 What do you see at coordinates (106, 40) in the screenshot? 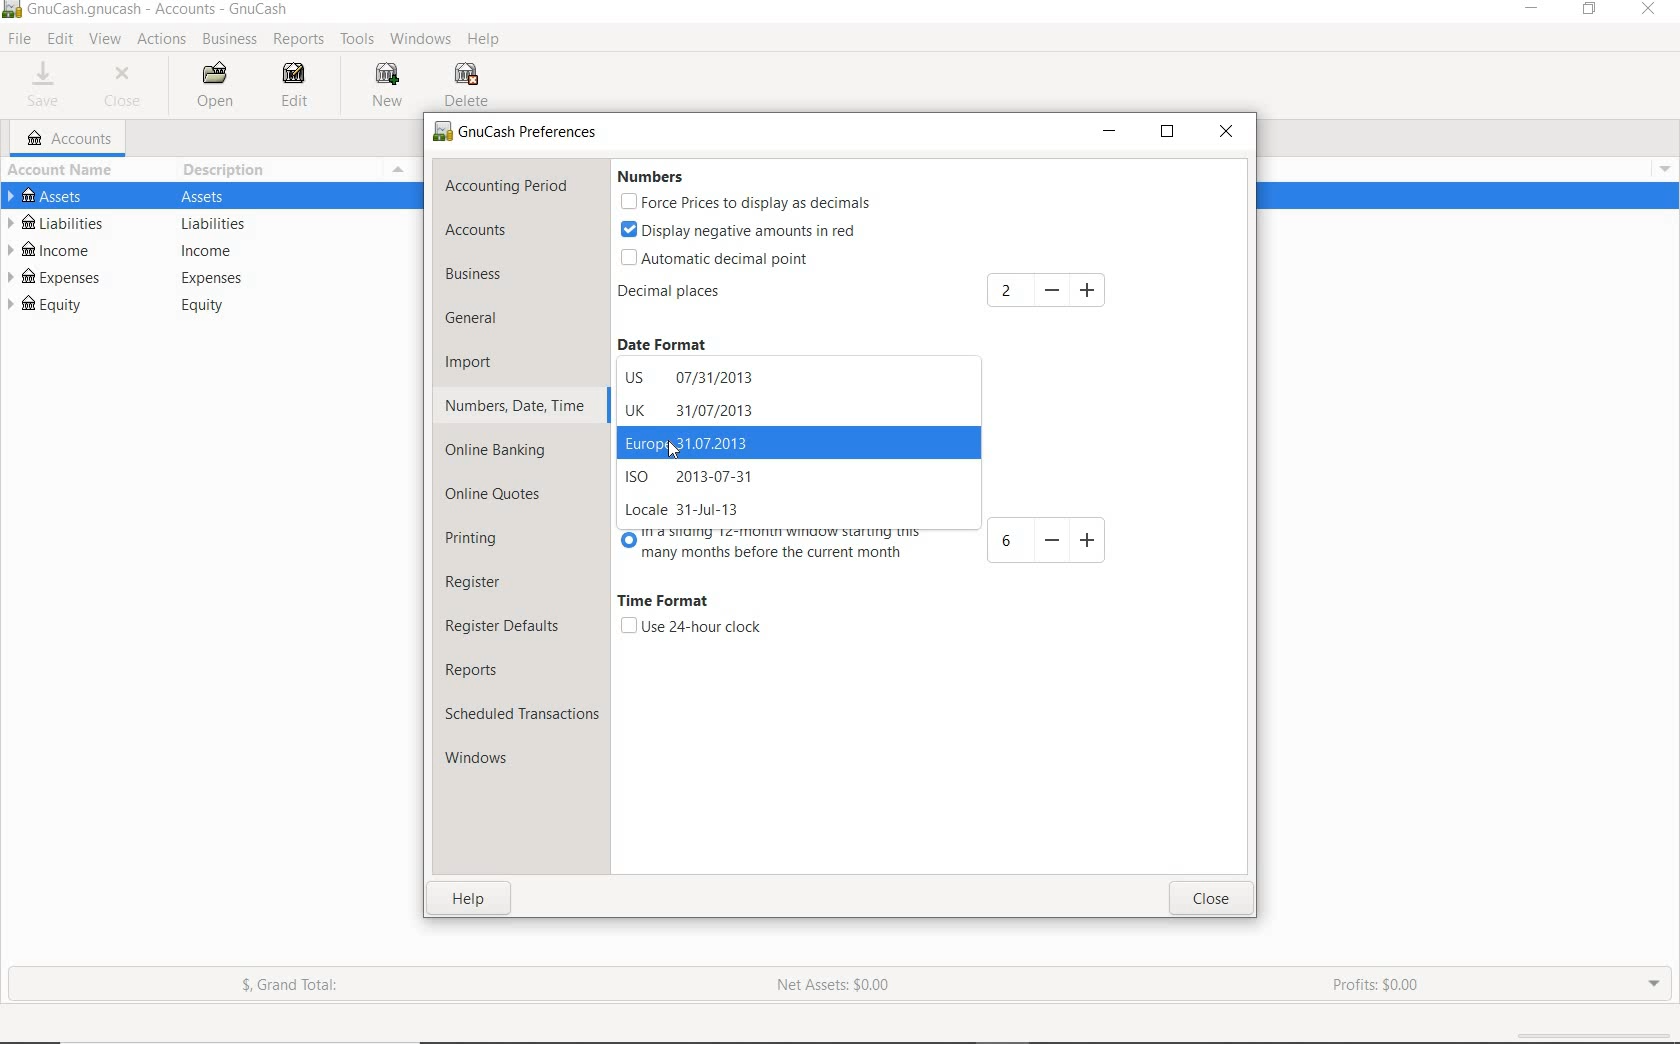
I see `VIEW` at bounding box center [106, 40].